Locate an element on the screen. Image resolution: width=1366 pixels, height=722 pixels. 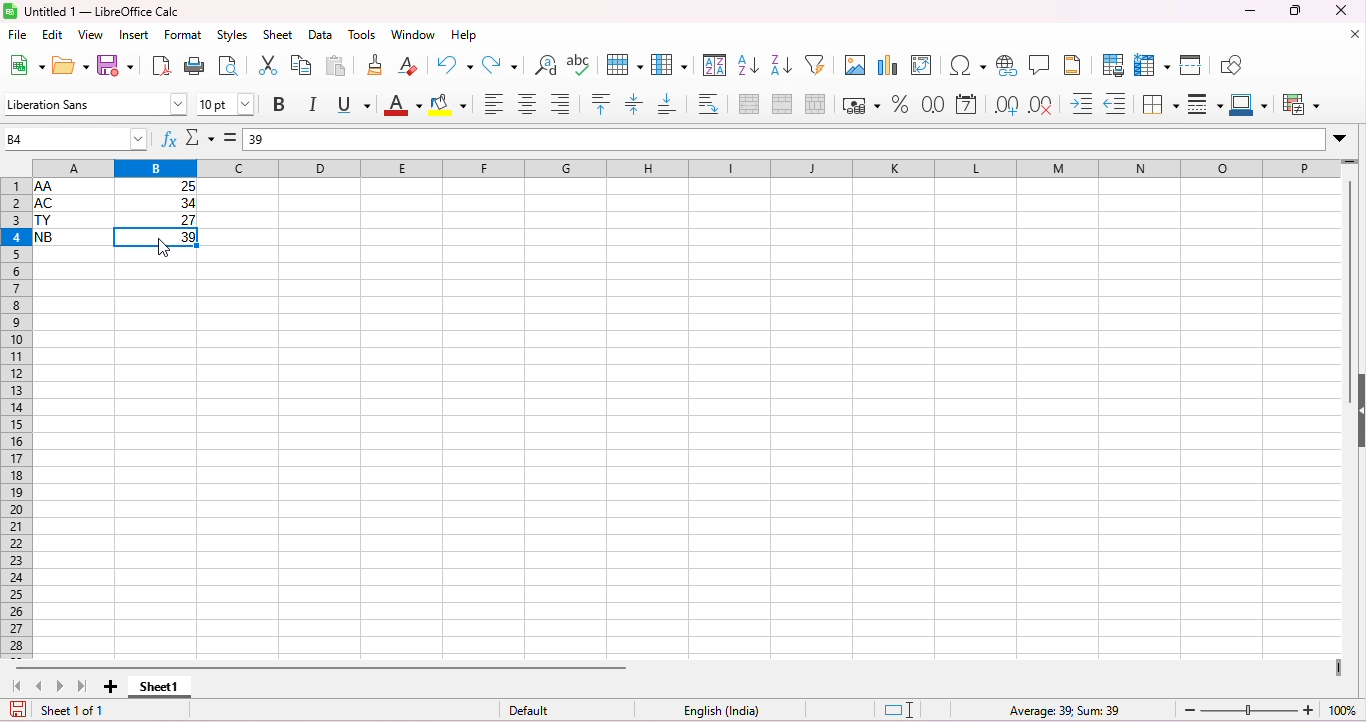
zoom is located at coordinates (1272, 709).